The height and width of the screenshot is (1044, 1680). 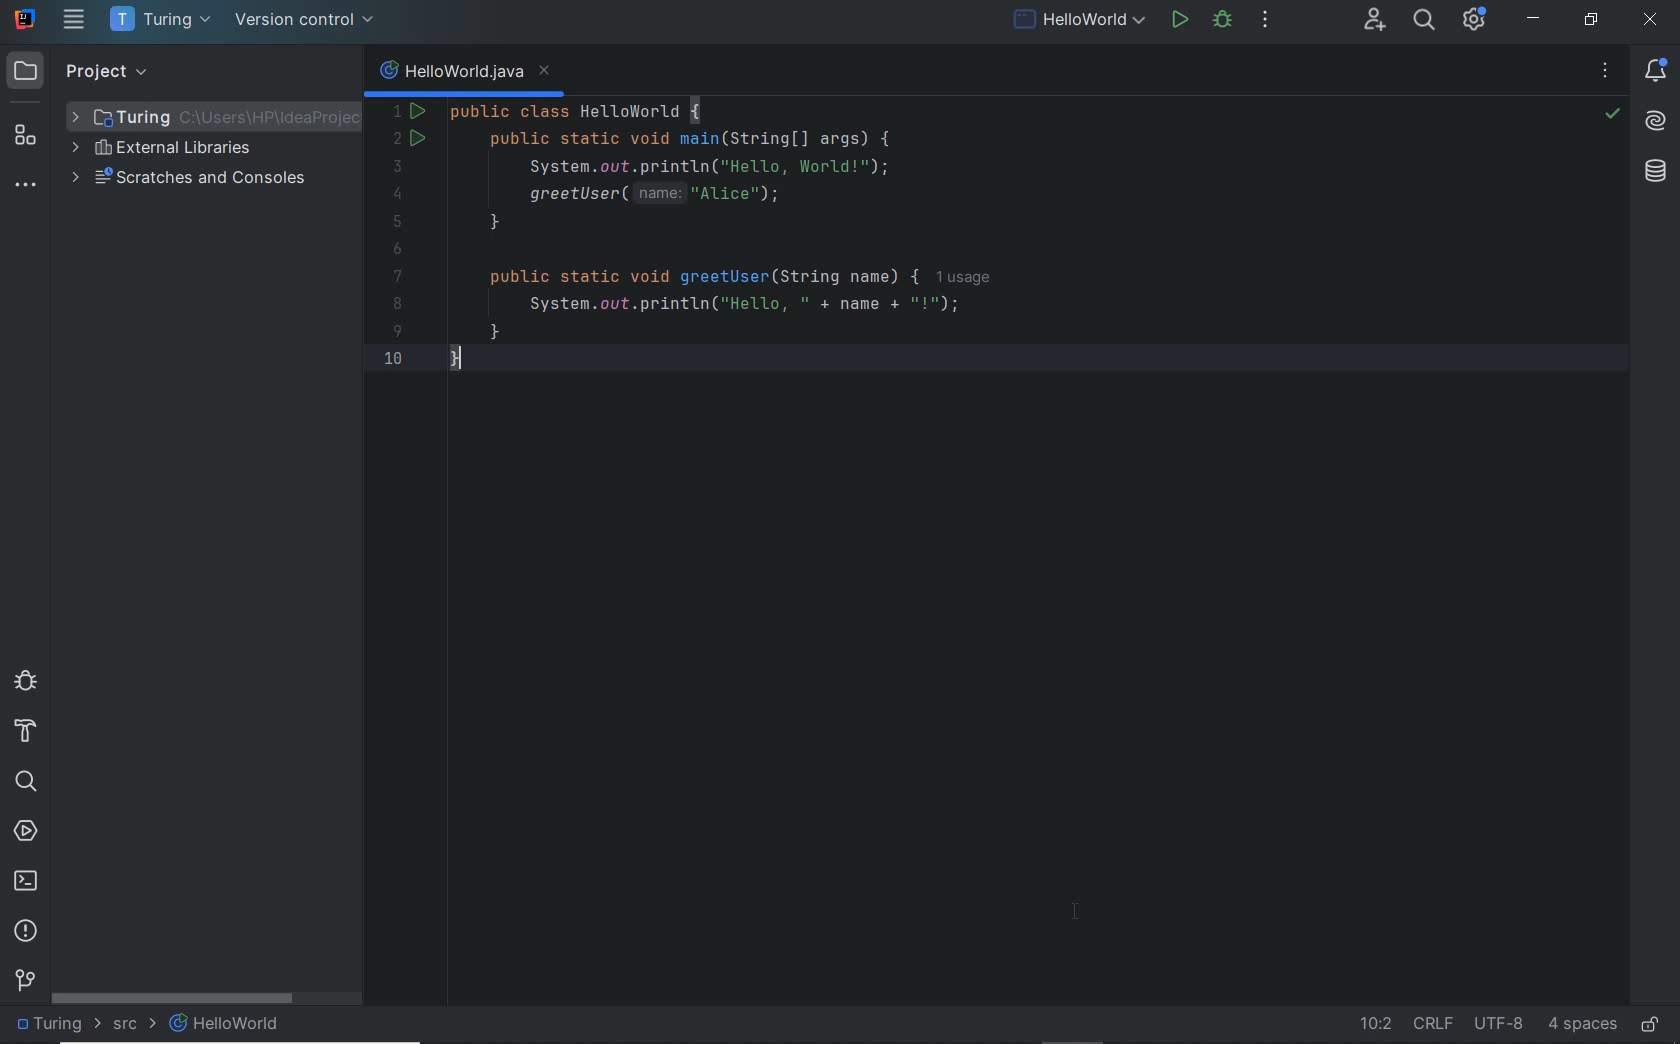 What do you see at coordinates (1376, 22) in the screenshot?
I see `code with me` at bounding box center [1376, 22].